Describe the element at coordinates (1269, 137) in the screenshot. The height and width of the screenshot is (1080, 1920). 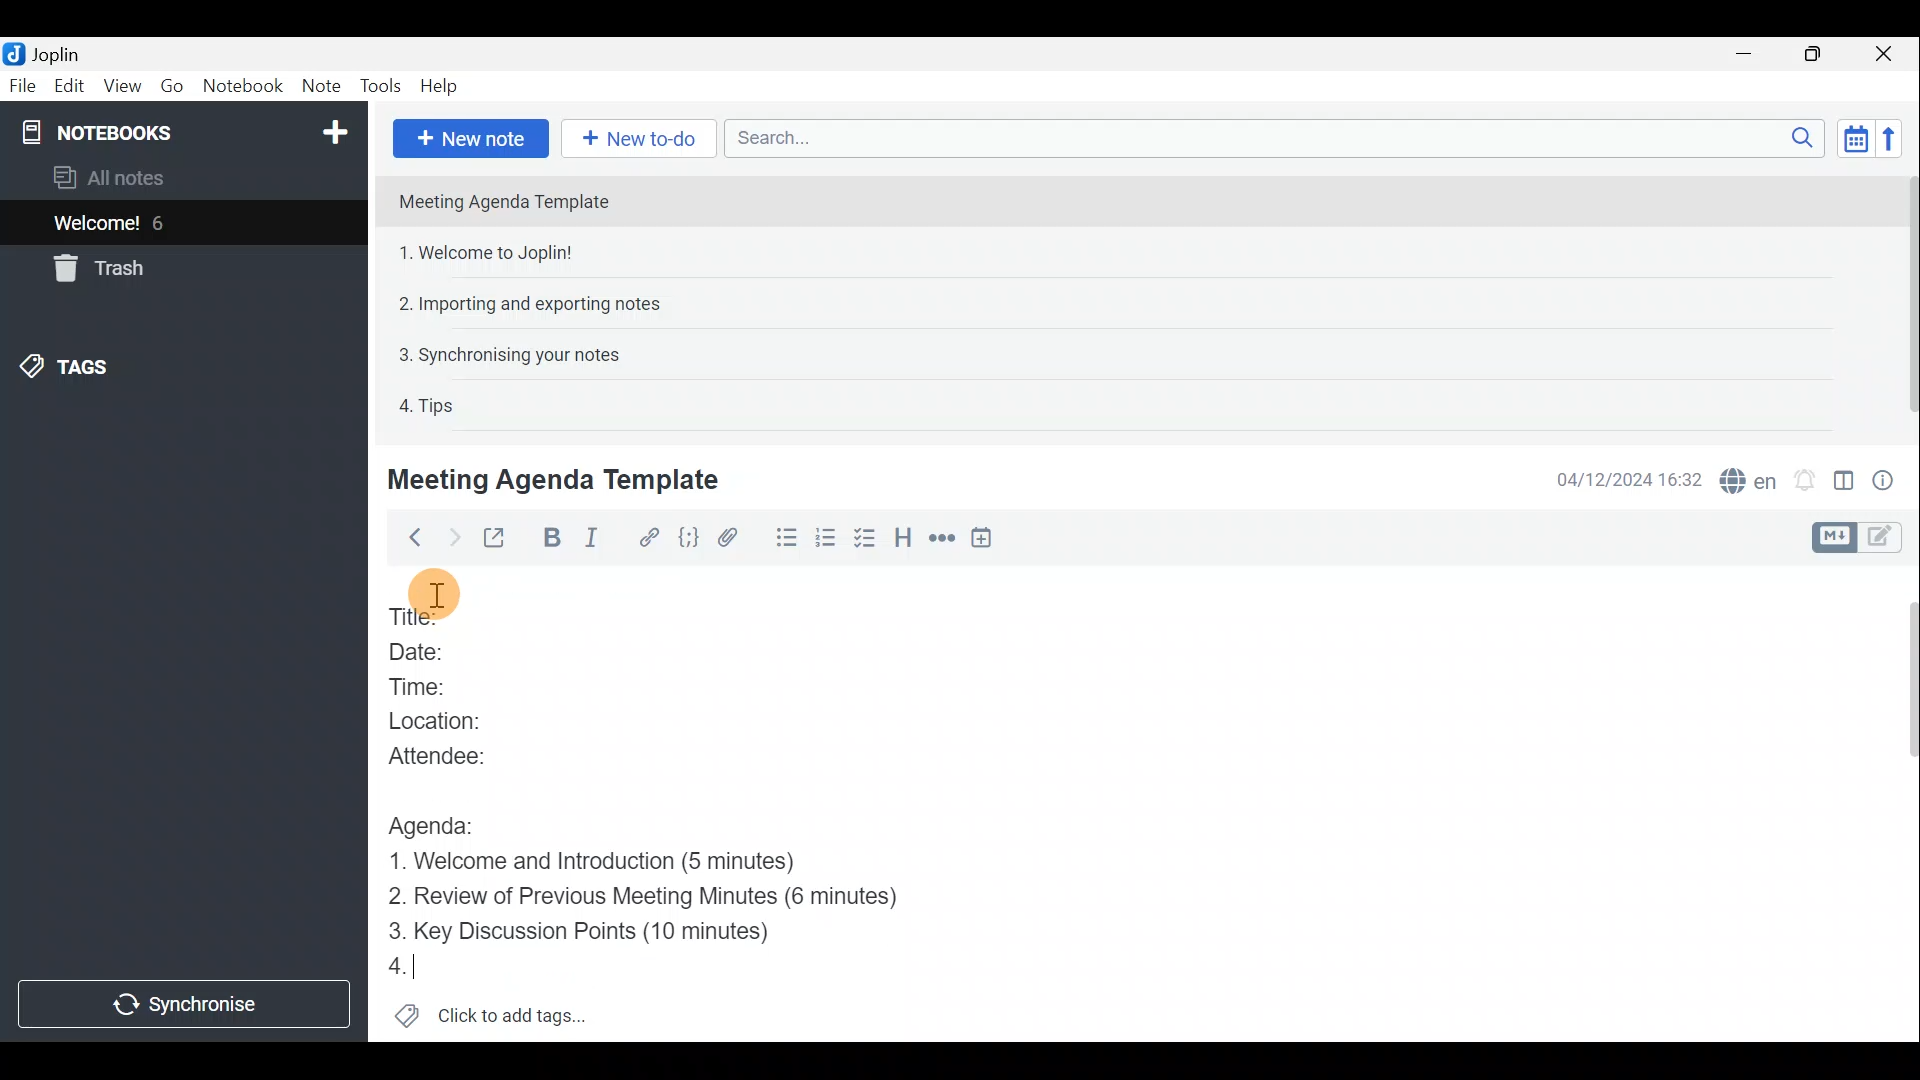
I see `Search bar` at that location.